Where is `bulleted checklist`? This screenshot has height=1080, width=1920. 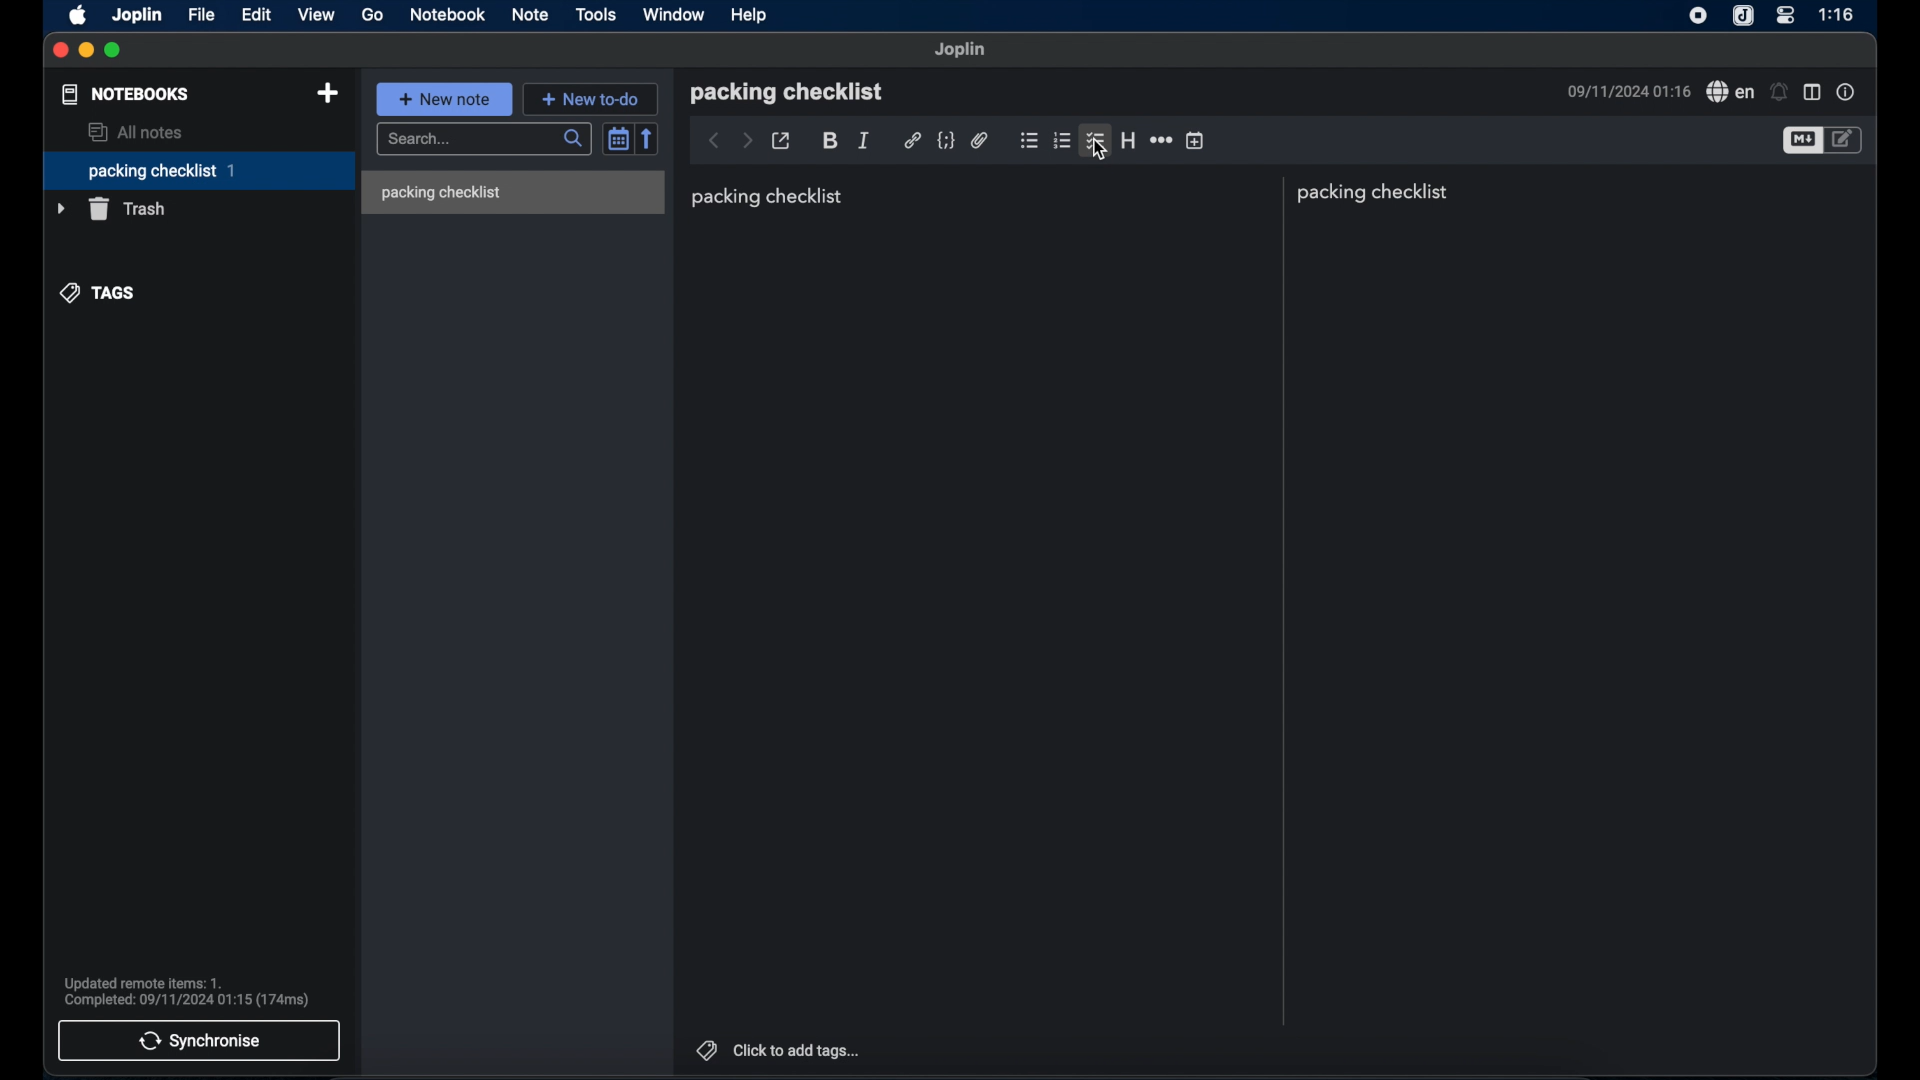
bulleted checklist is located at coordinates (1029, 142).